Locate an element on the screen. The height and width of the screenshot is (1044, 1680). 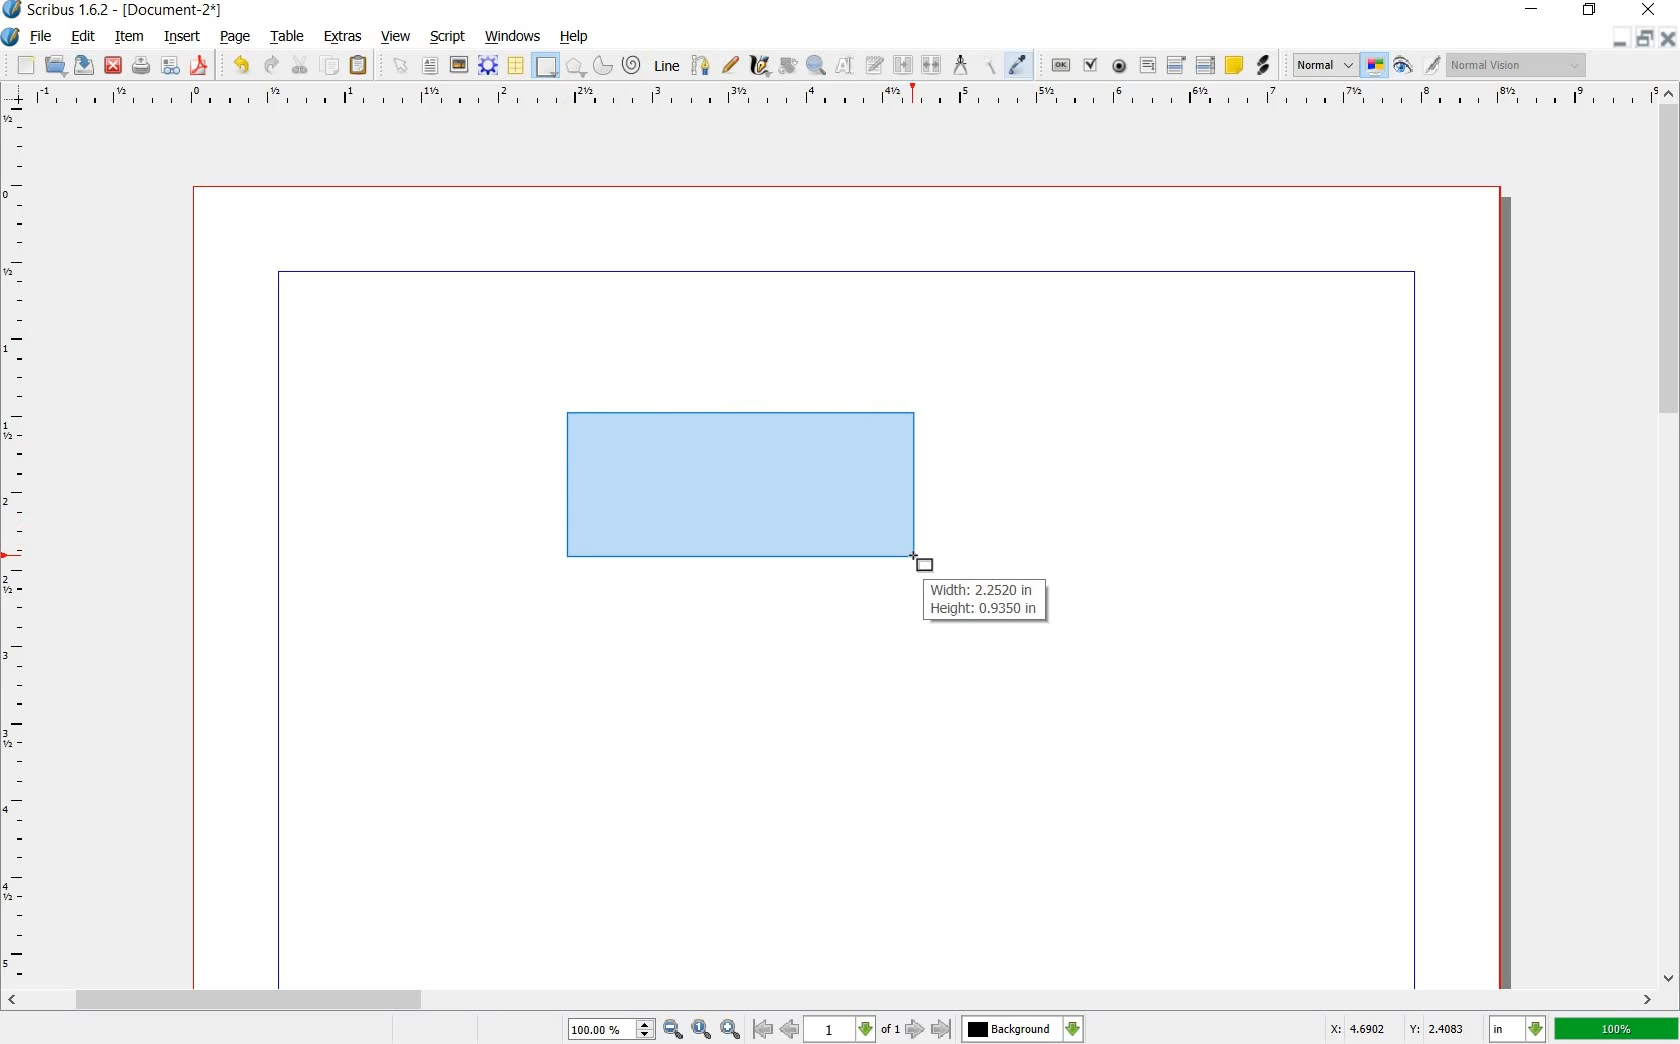
SCROLLBAR is located at coordinates (830, 1000).